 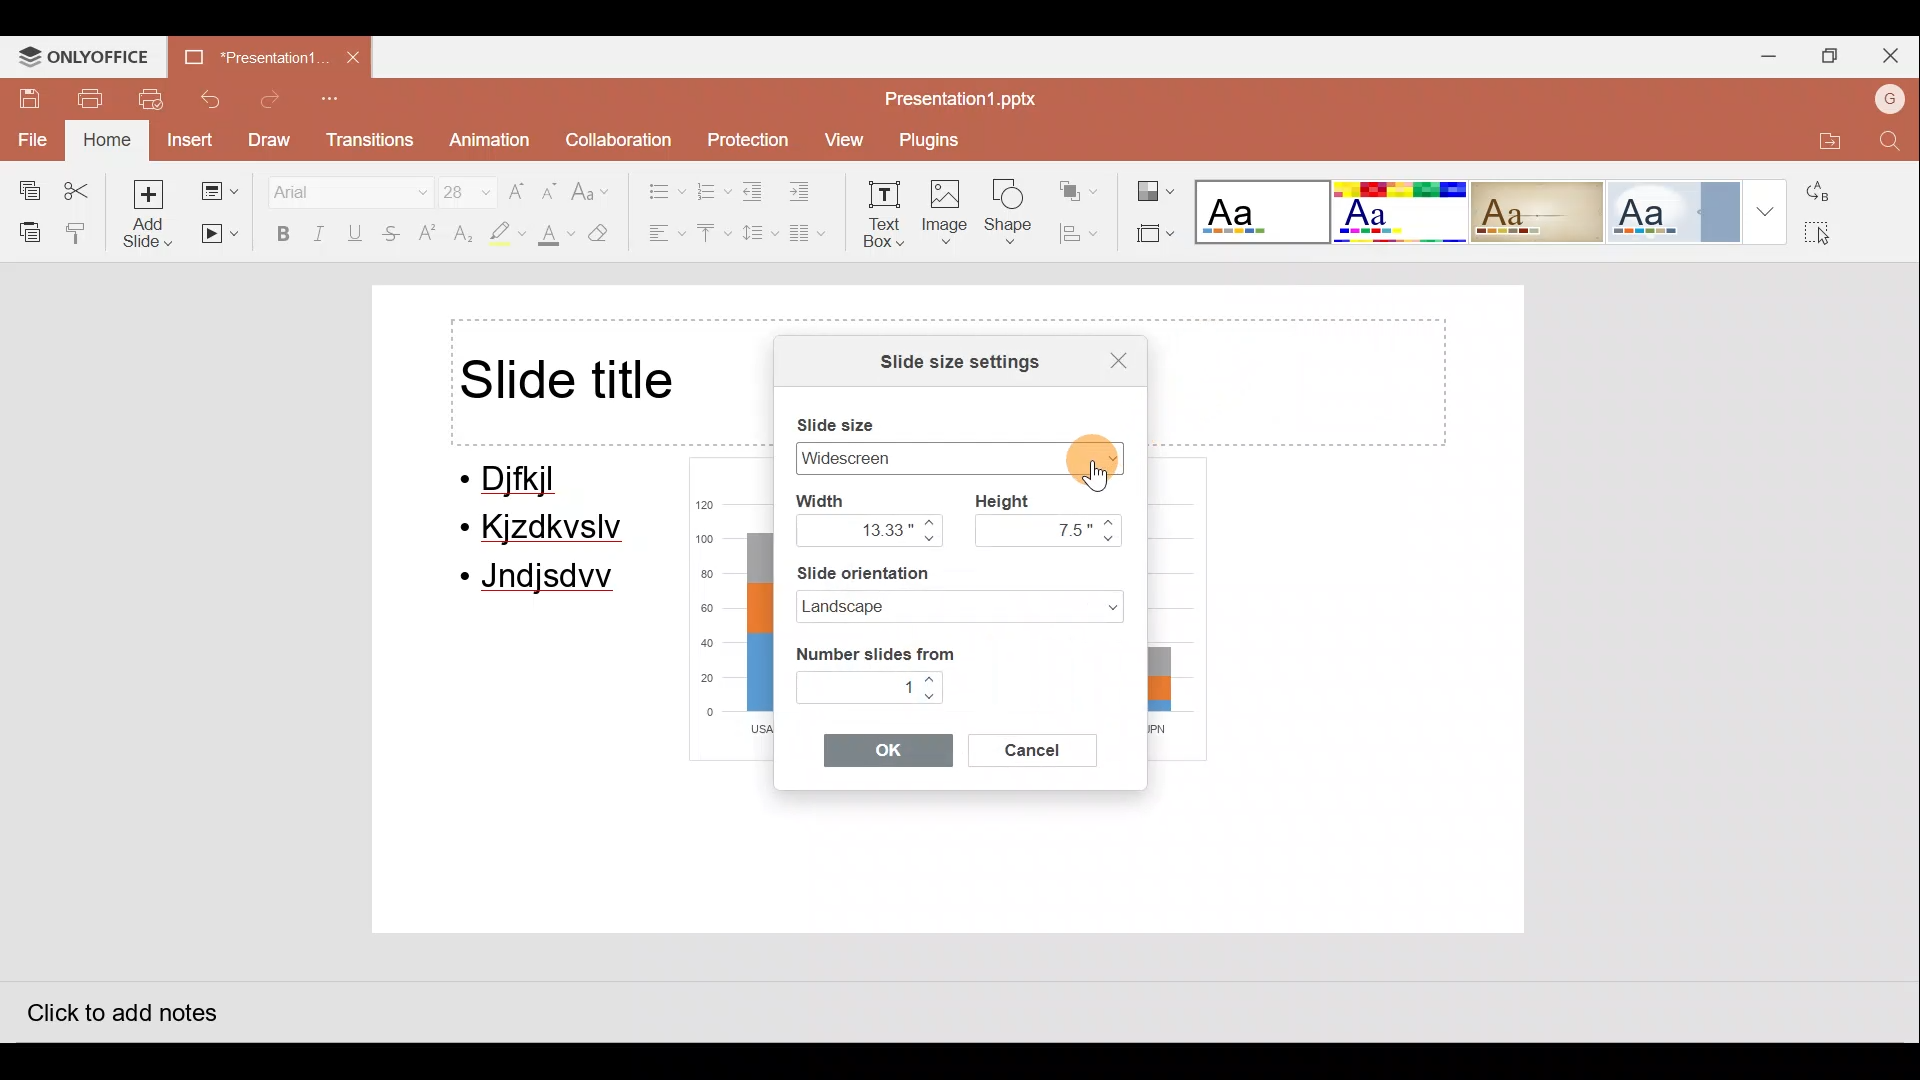 I want to click on Presentation1., so click(x=253, y=55).